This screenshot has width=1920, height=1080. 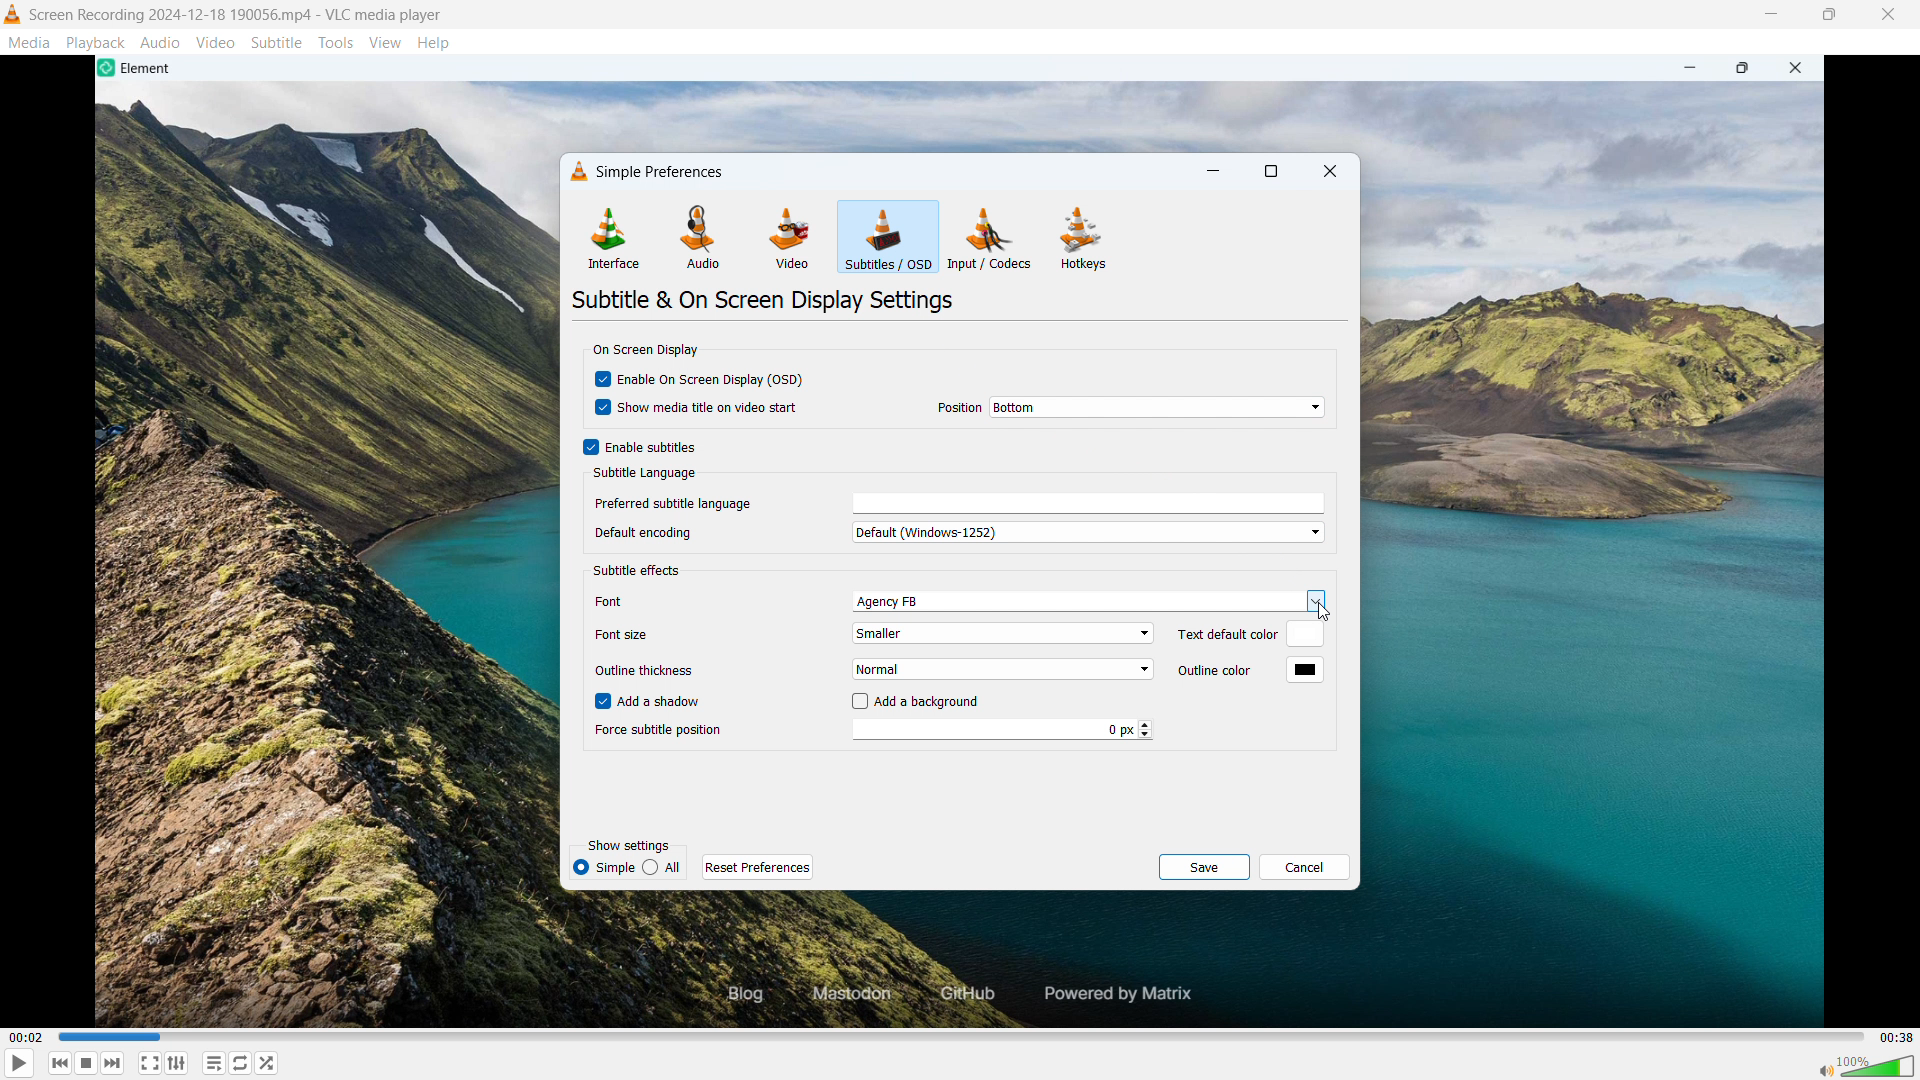 I want to click on save, so click(x=1203, y=866).